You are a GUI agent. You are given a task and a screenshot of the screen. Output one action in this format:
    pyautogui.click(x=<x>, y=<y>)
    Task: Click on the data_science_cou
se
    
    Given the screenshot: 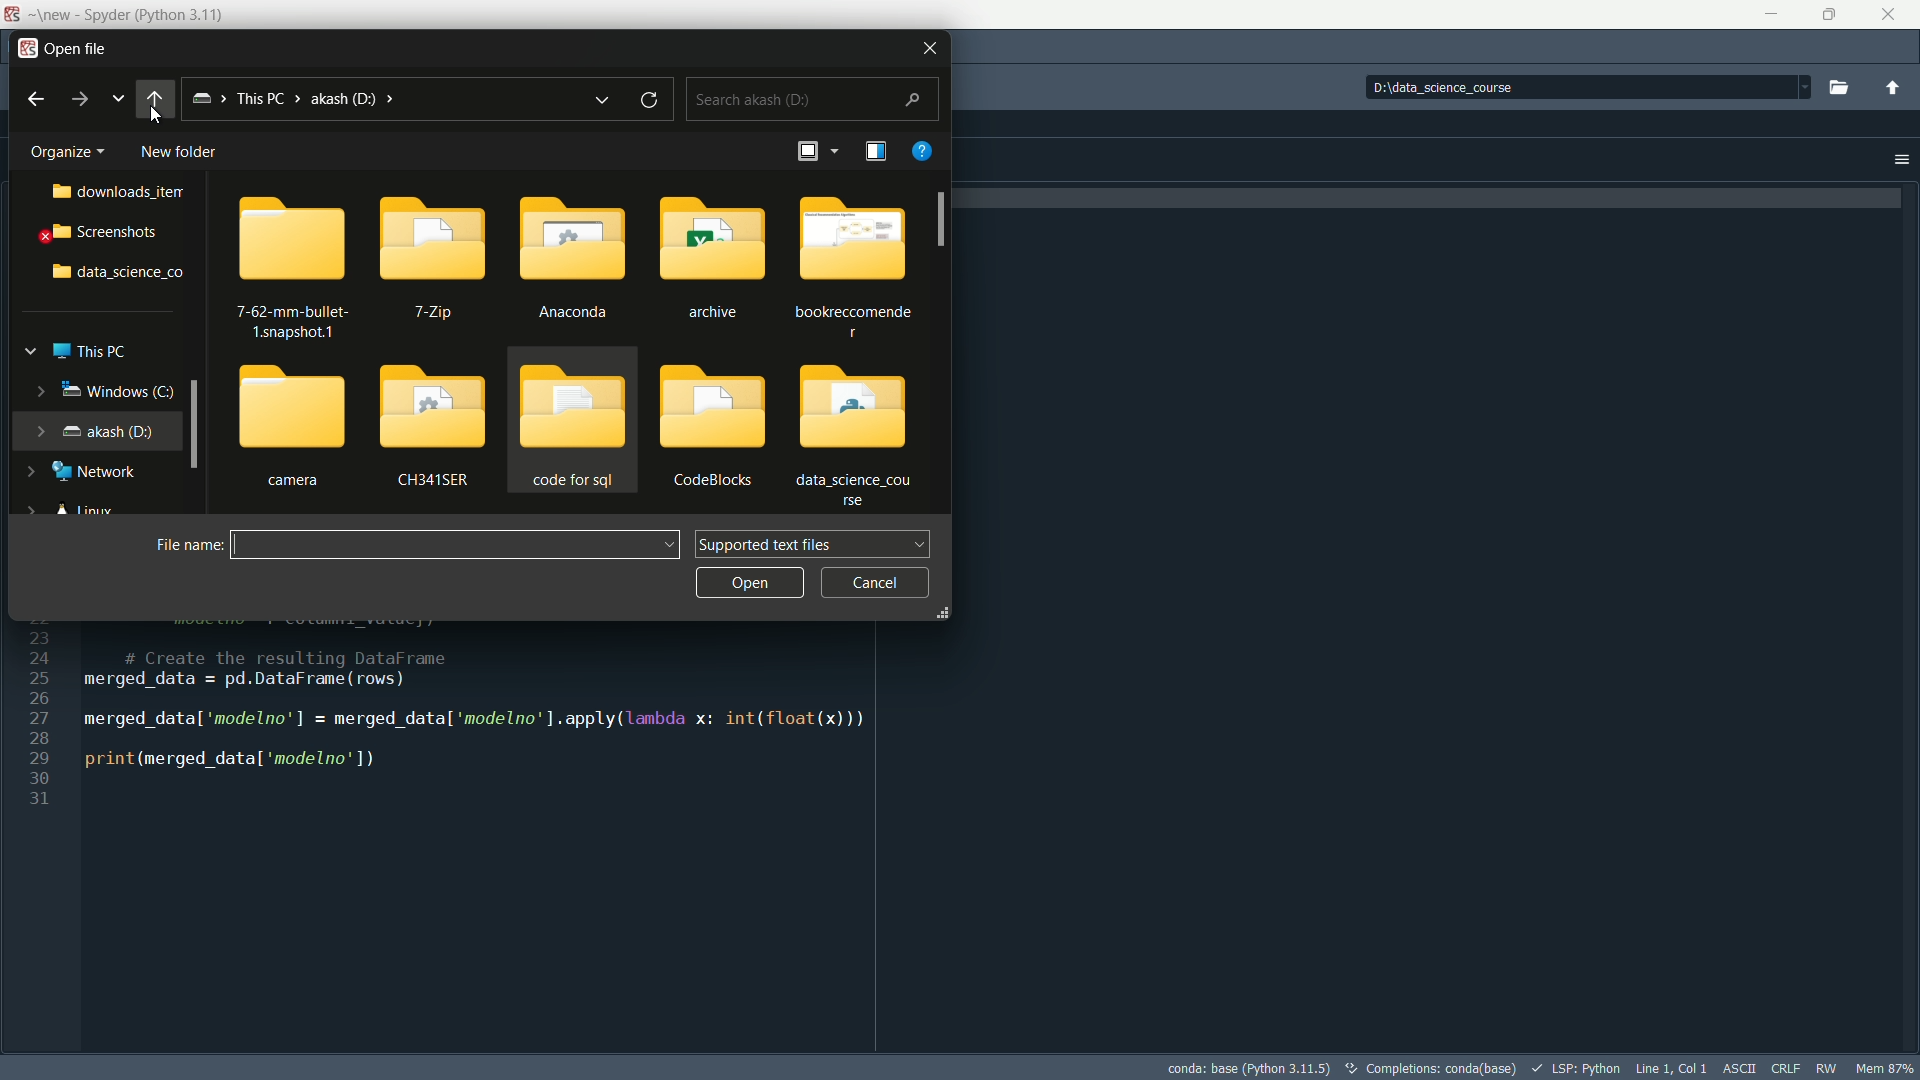 What is the action you would take?
    pyautogui.click(x=863, y=435)
    